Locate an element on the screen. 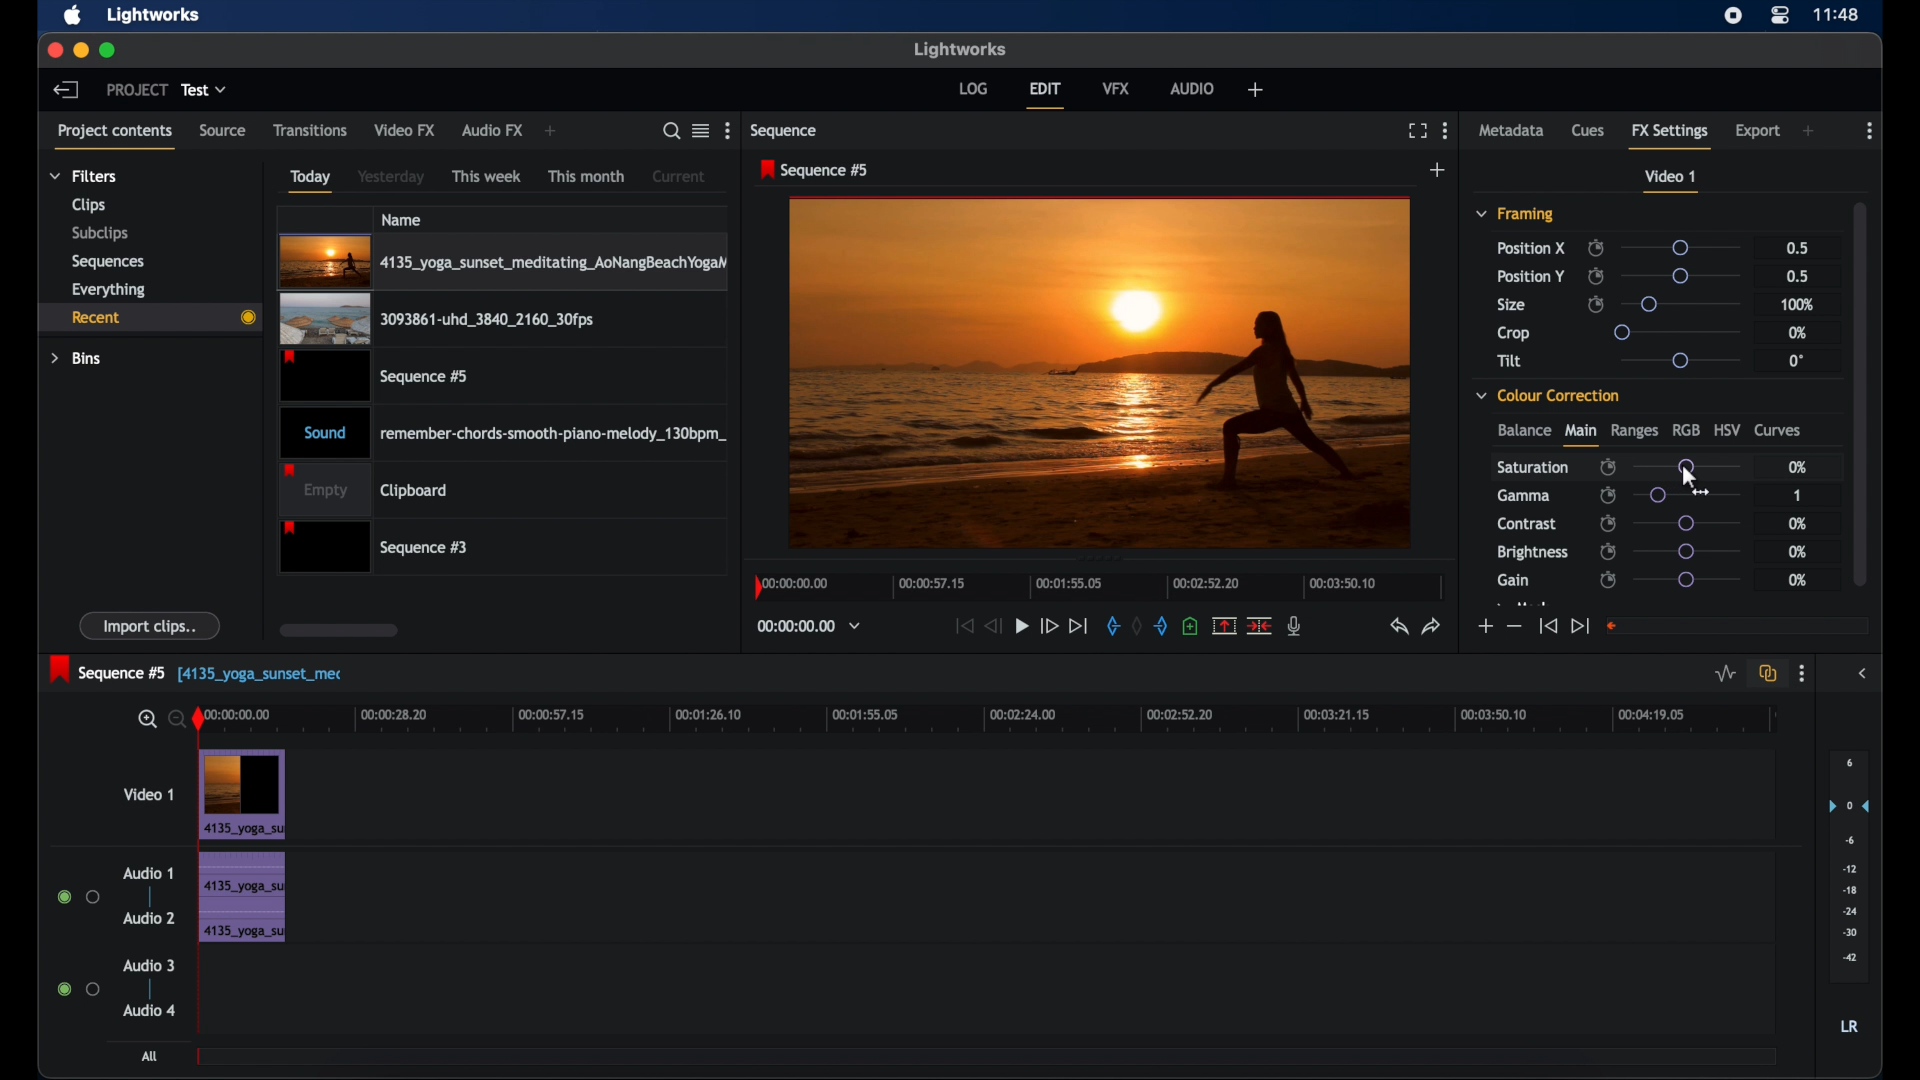 The height and width of the screenshot is (1080, 1920). yesterday is located at coordinates (391, 177).